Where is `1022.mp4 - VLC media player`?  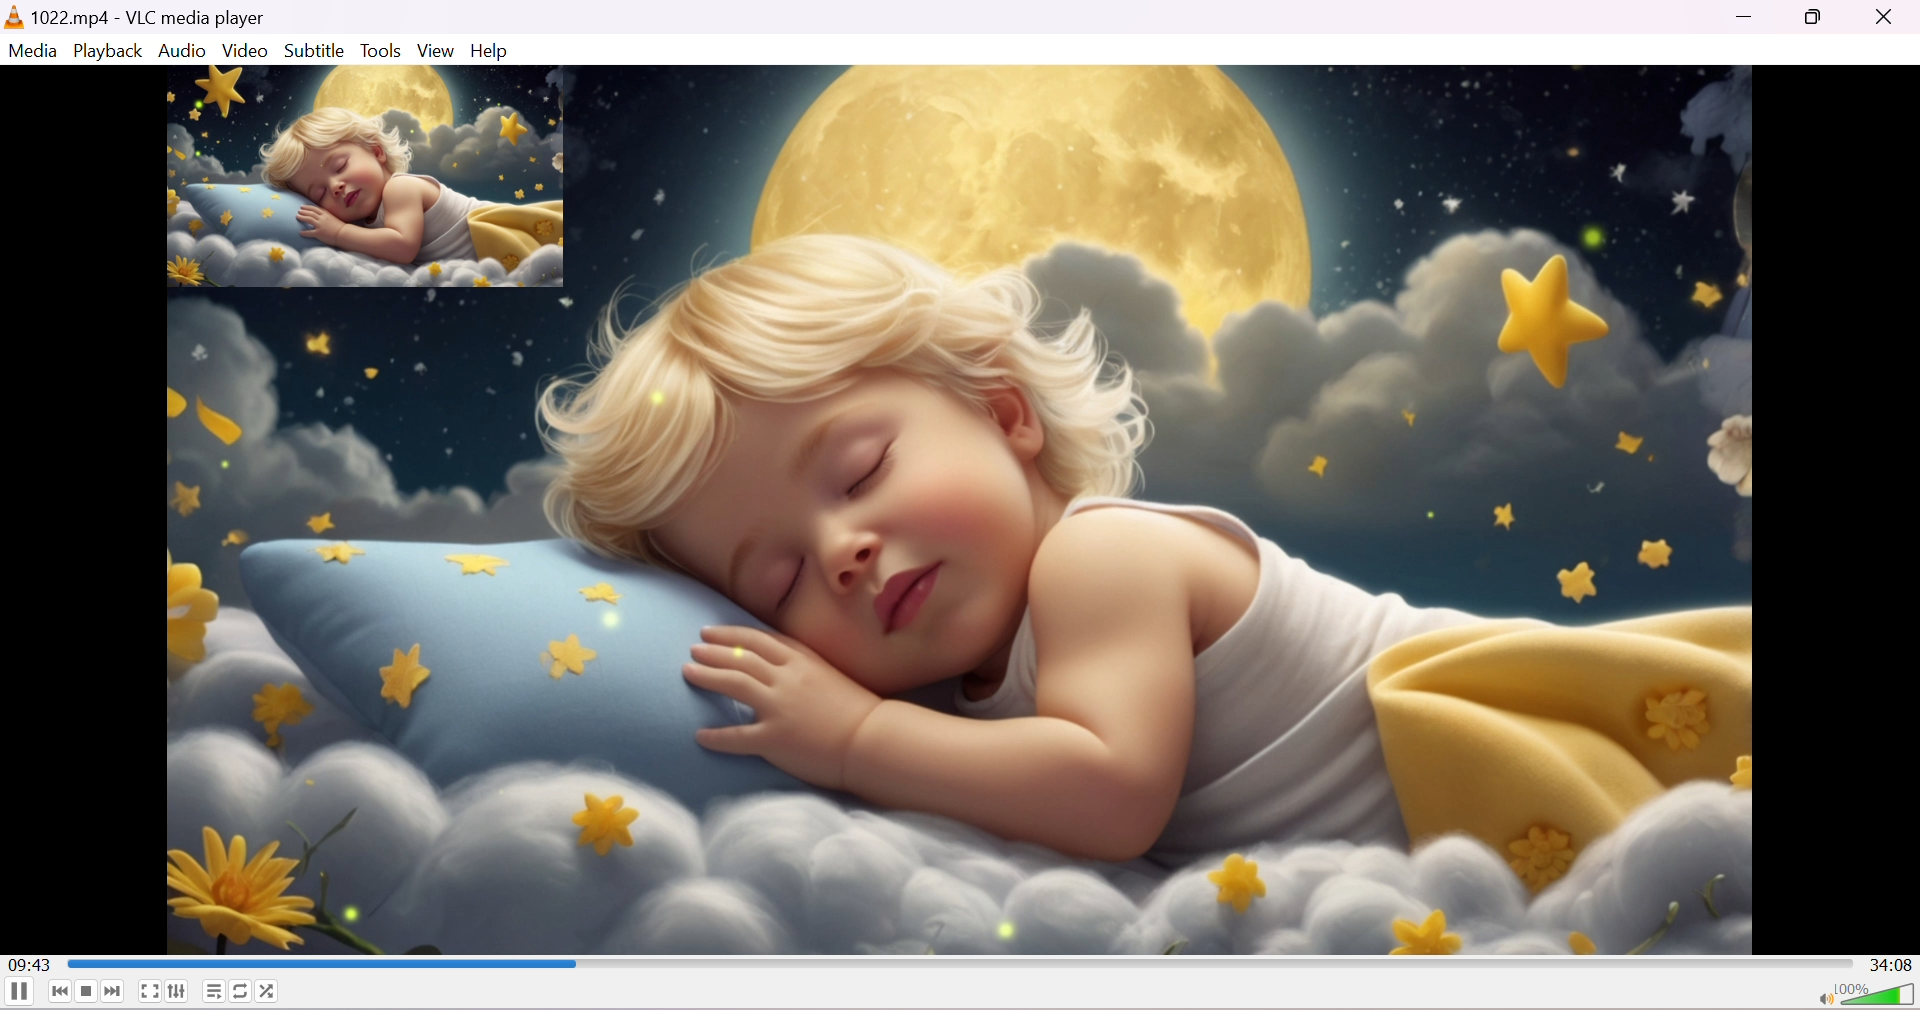 1022.mp4 - VLC media player is located at coordinates (150, 16).